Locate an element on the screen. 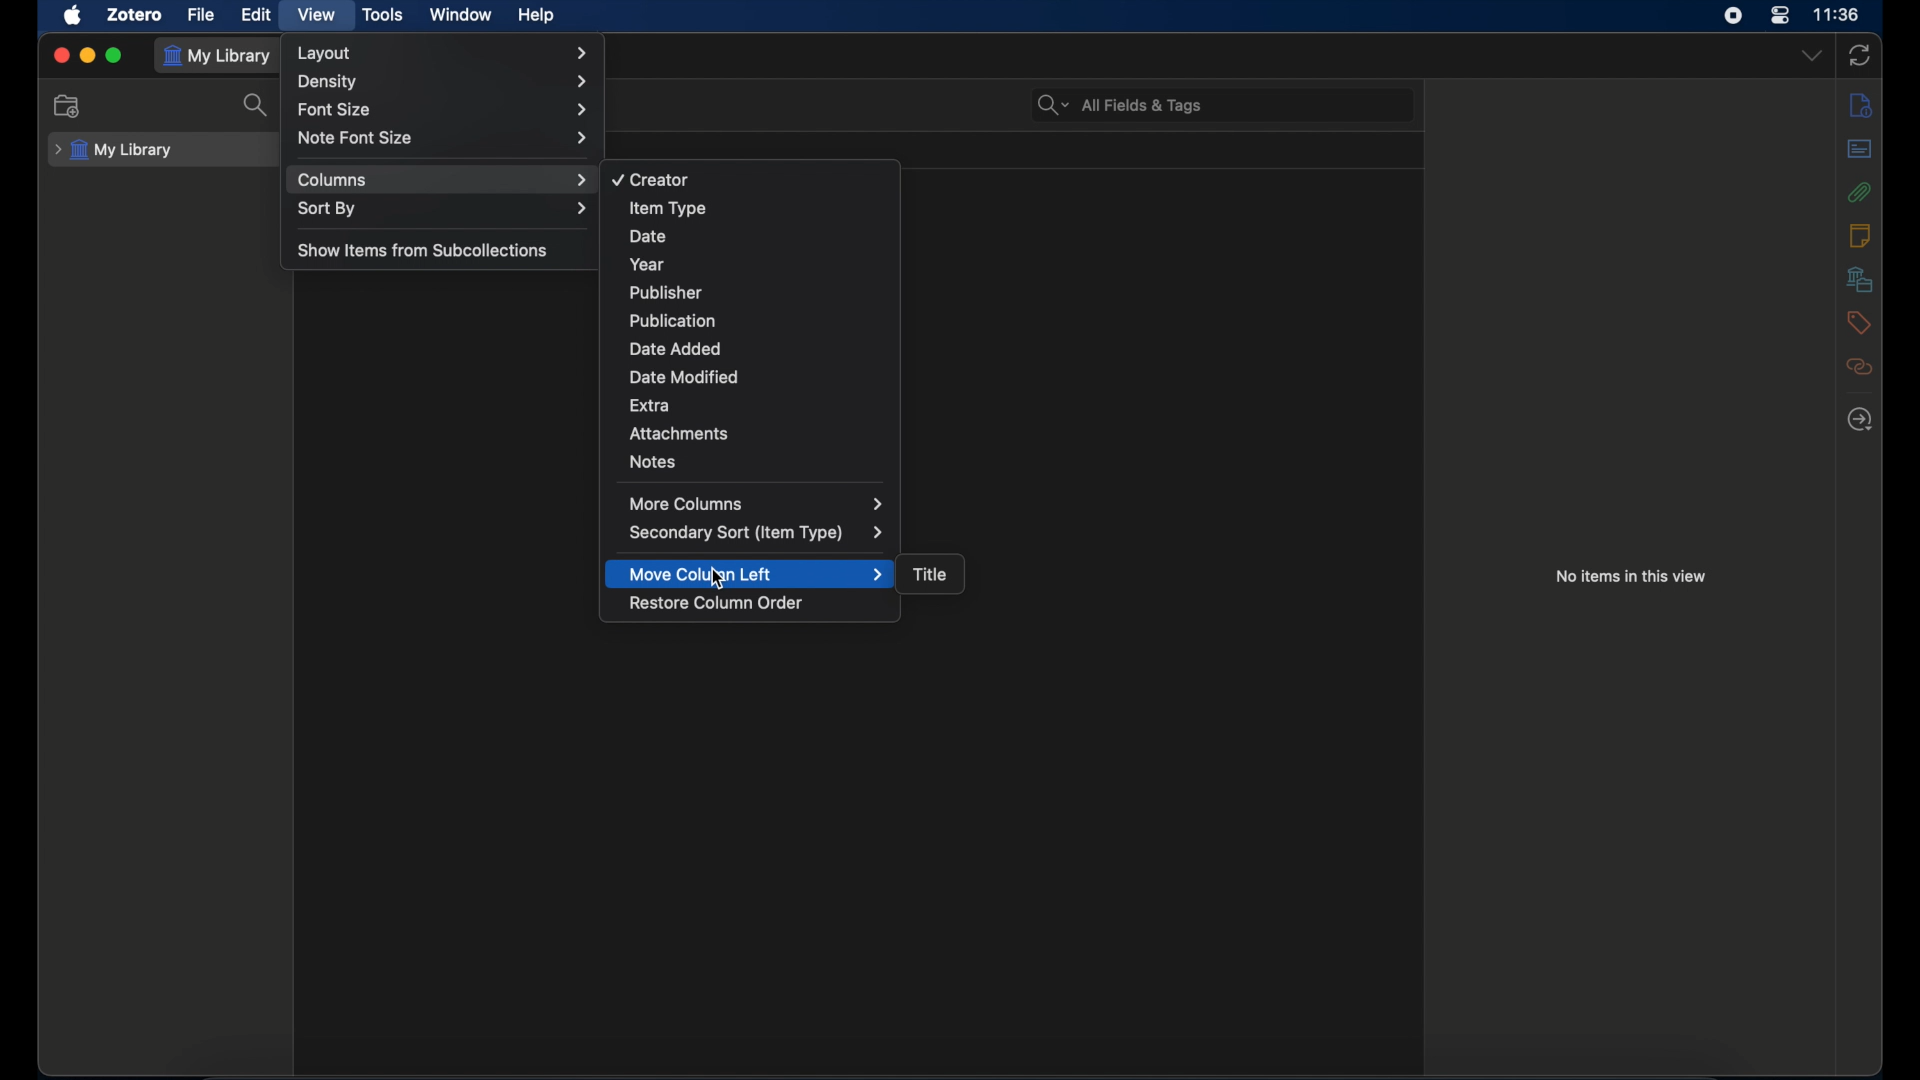  date added is located at coordinates (676, 350).